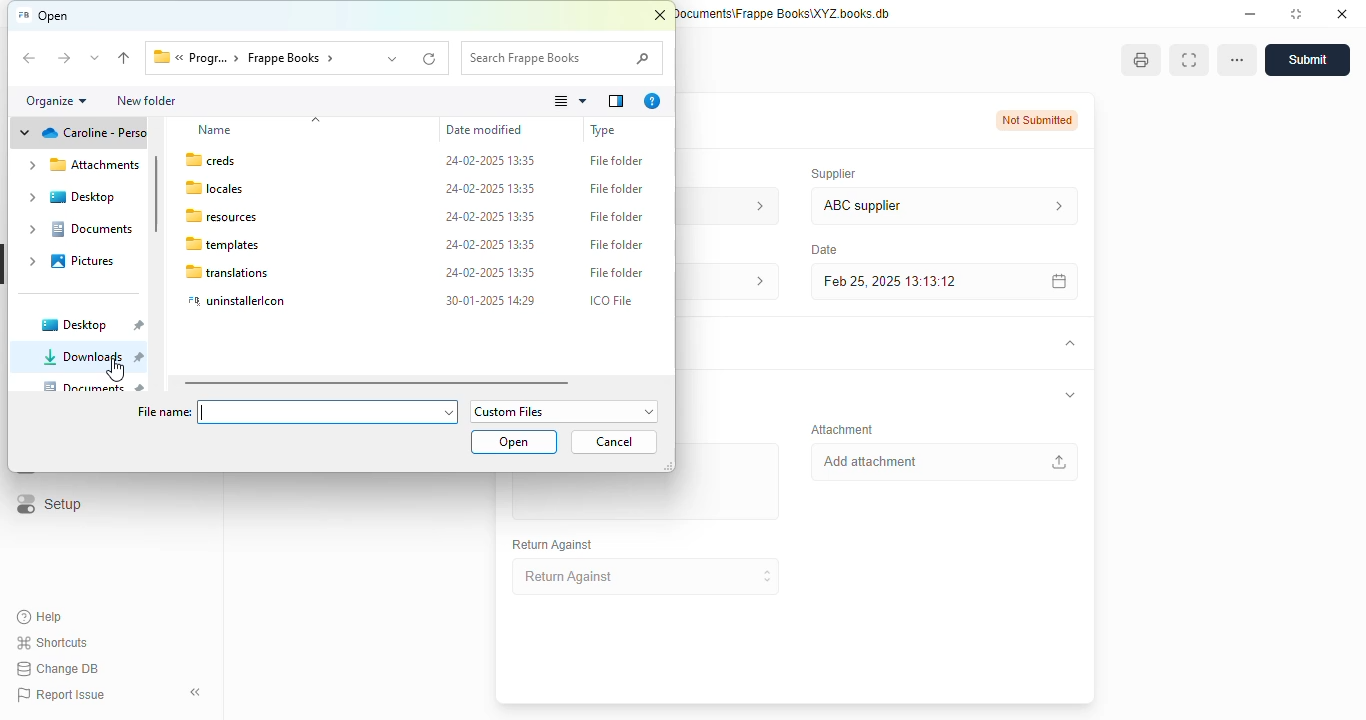  Describe the element at coordinates (63, 59) in the screenshot. I see `forward` at that location.